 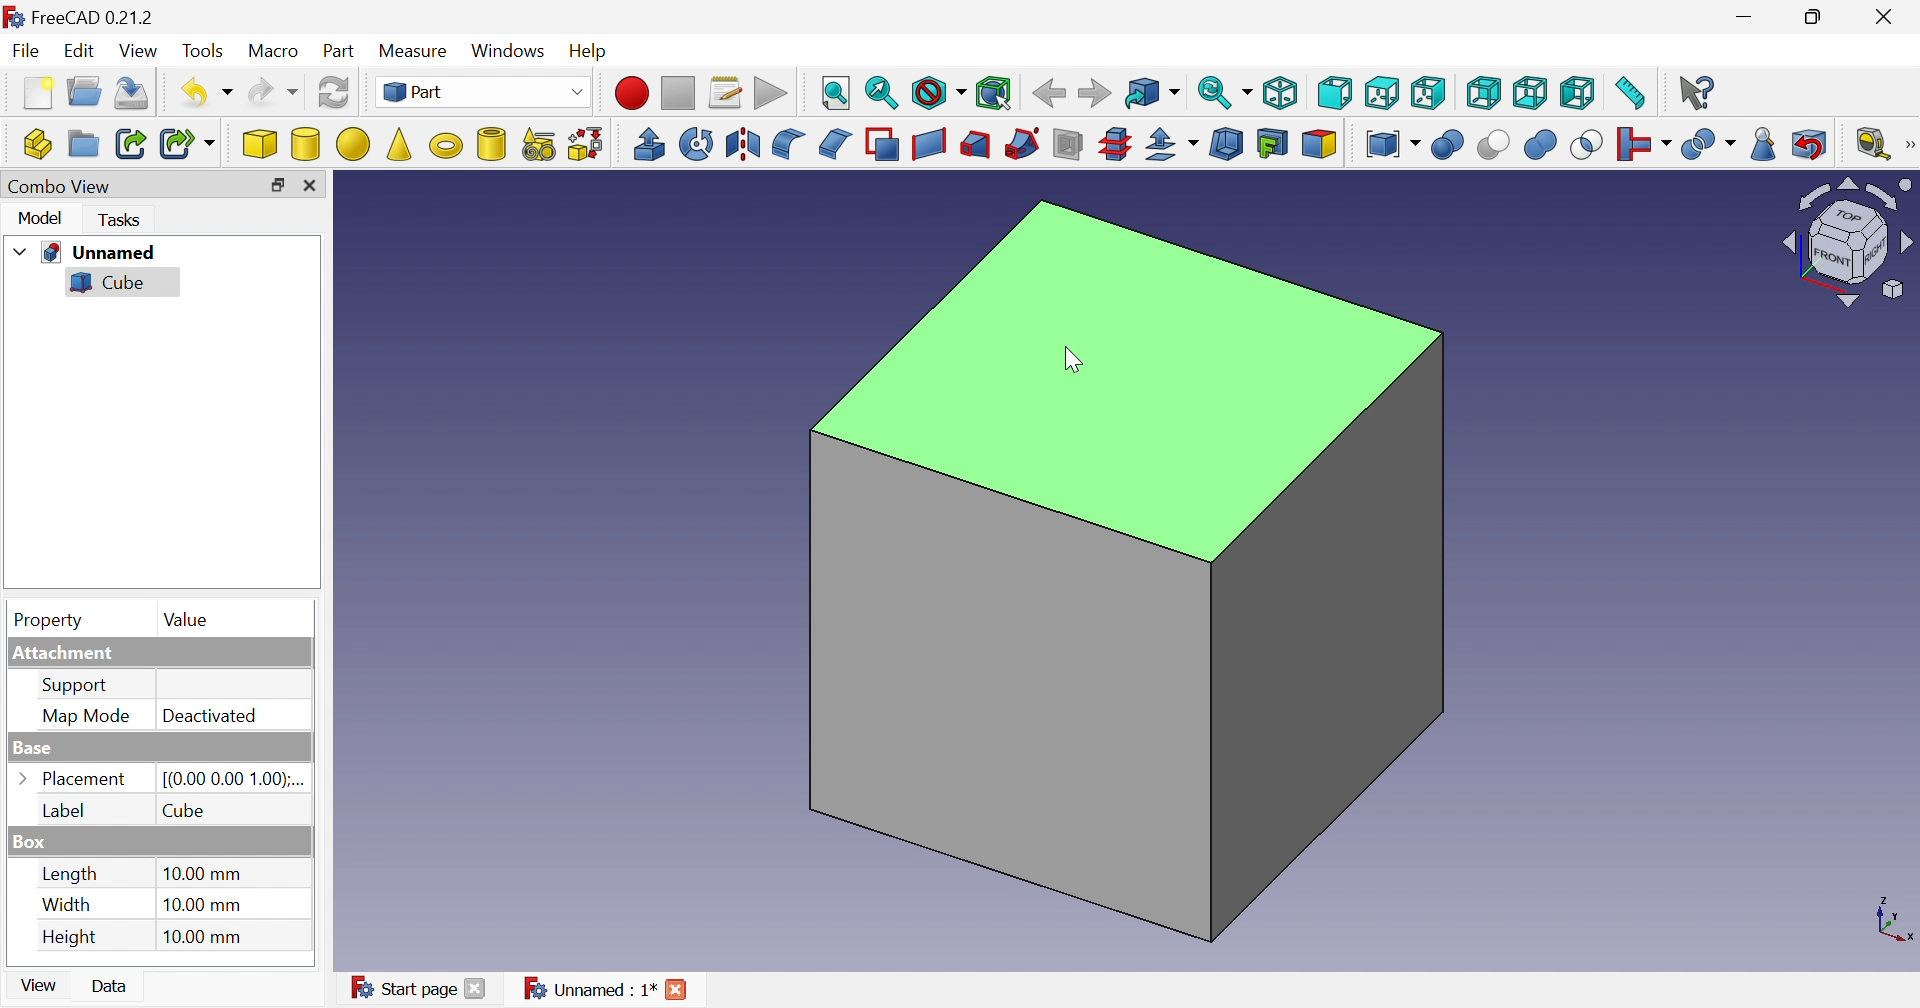 I want to click on Refresh, so click(x=334, y=92).